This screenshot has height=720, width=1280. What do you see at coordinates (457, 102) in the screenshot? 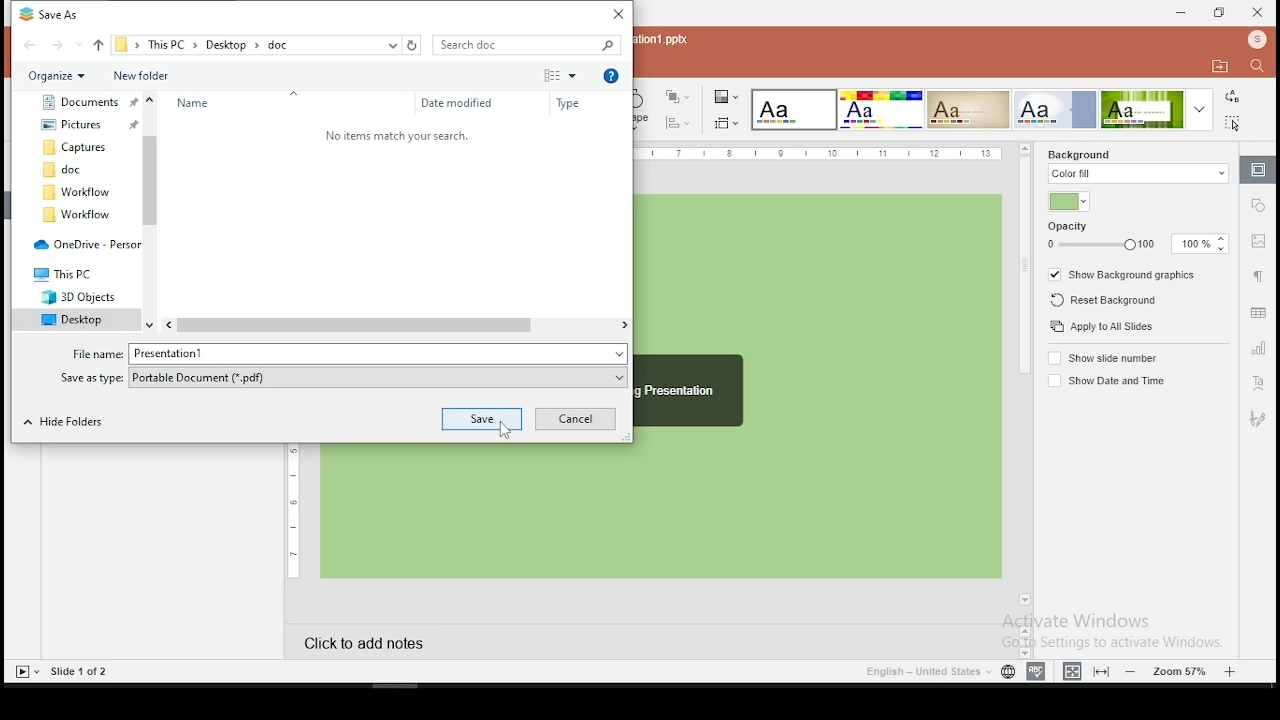
I see `Date Modified` at bounding box center [457, 102].